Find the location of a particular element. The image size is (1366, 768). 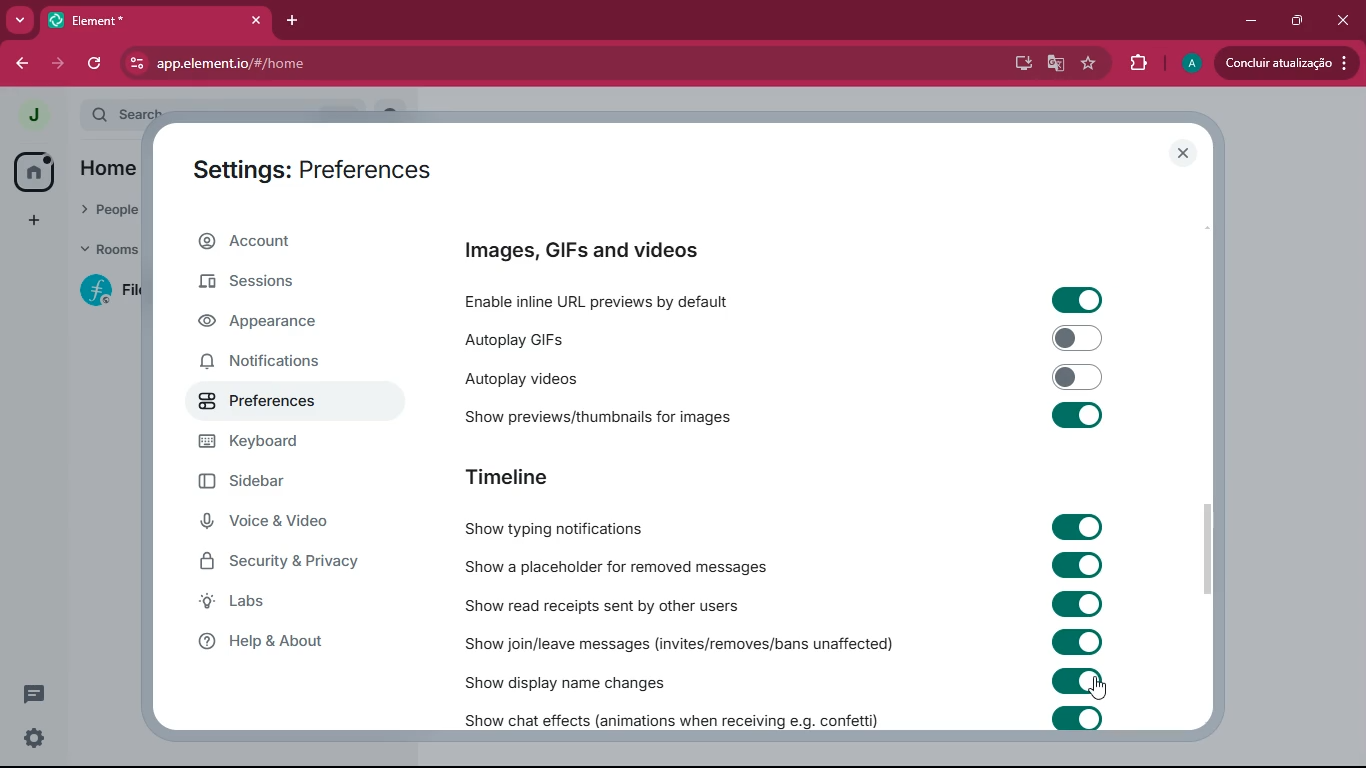

keyboard is located at coordinates (262, 443).